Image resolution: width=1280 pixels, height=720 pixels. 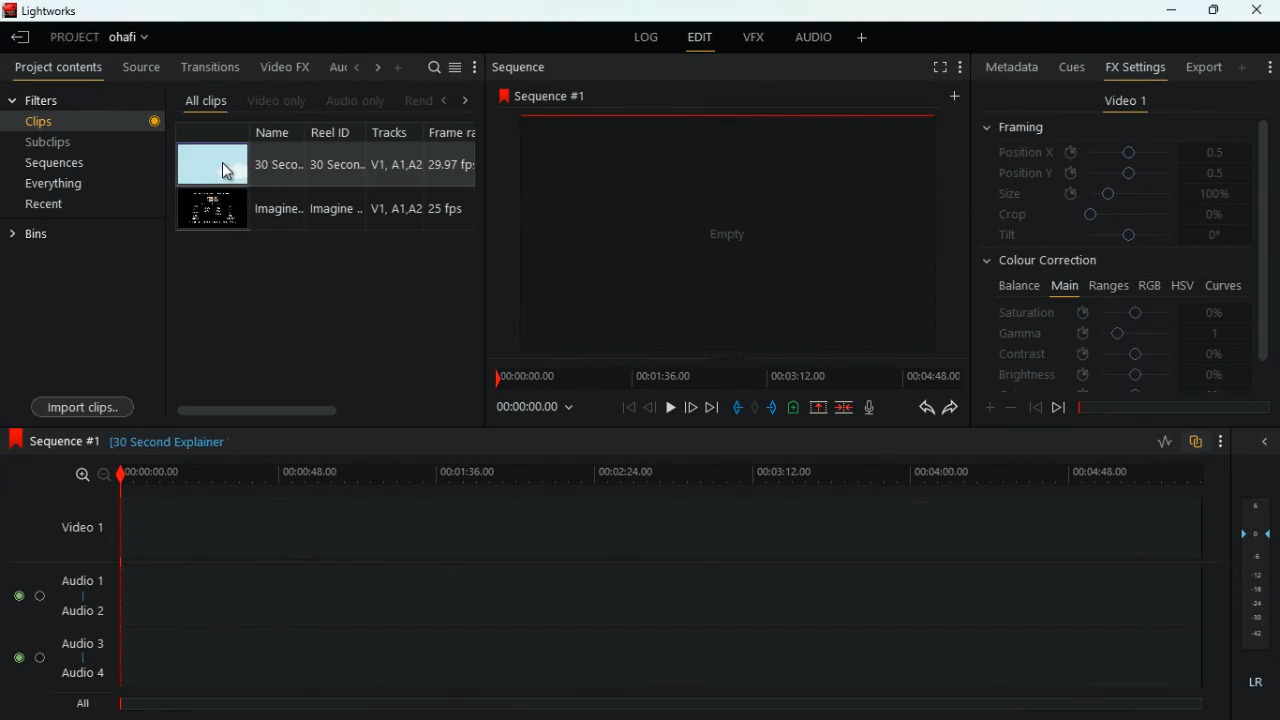 I want to click on lightworks, so click(x=61, y=10).